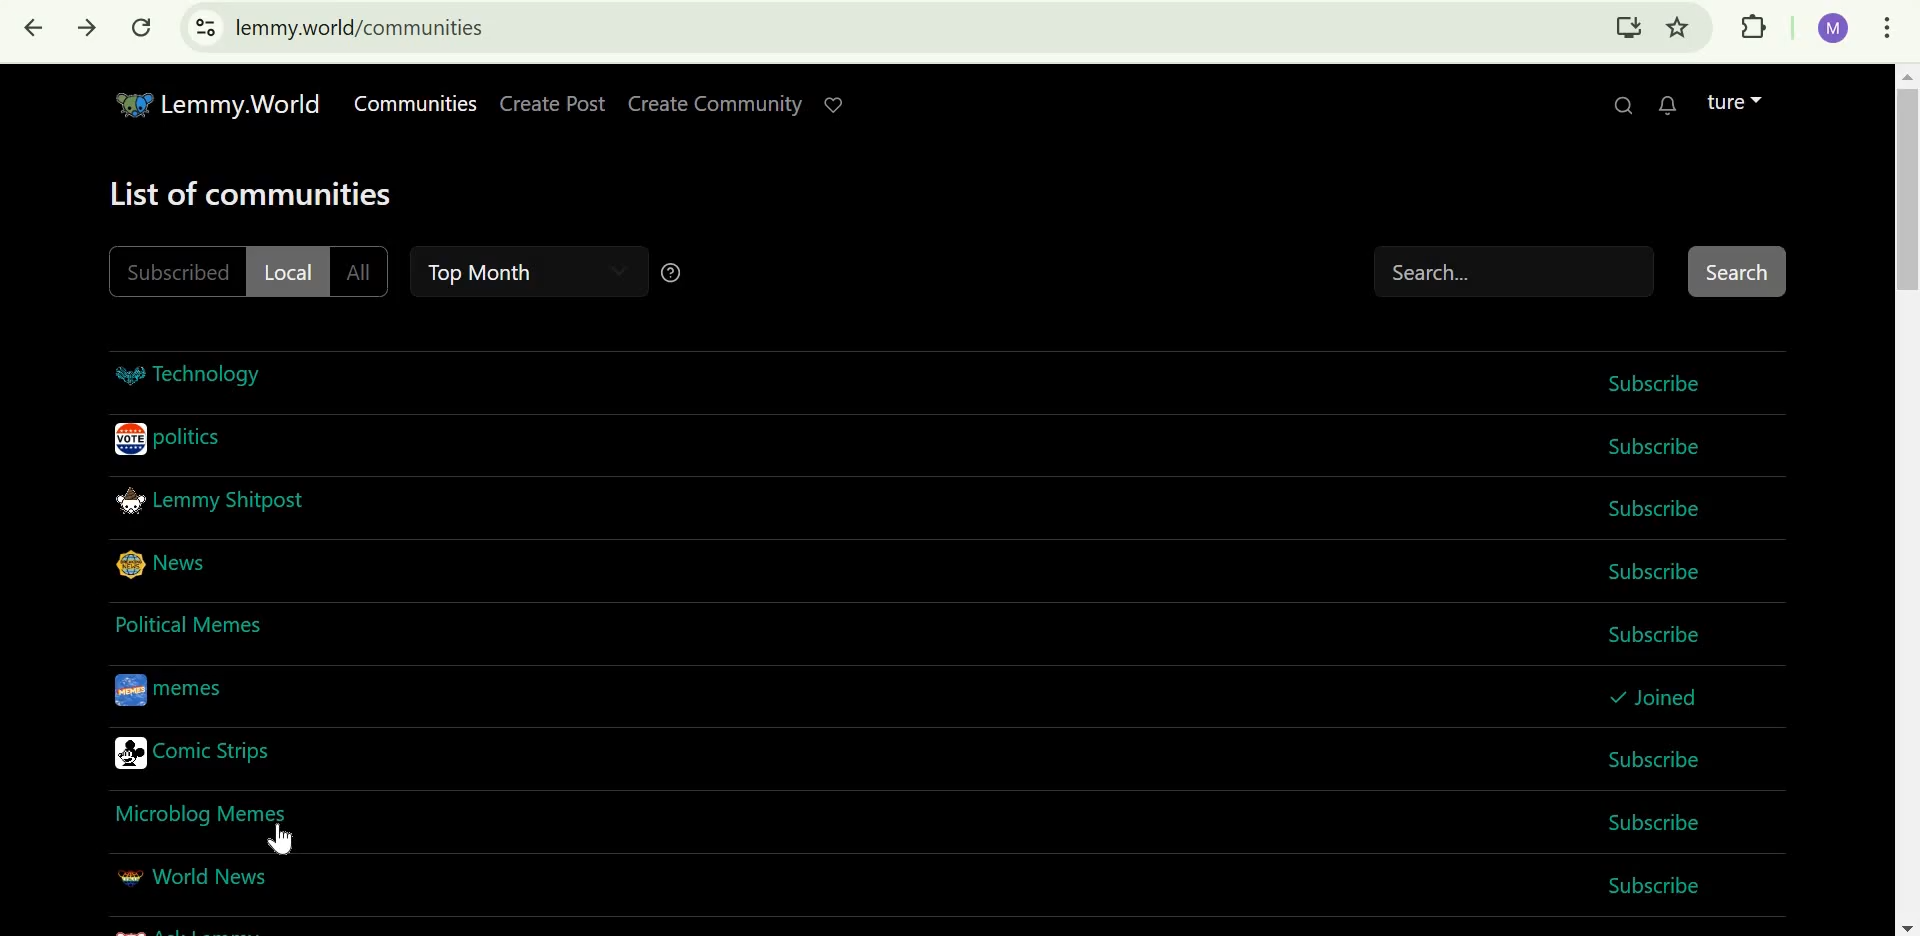  I want to click on customize and control google chrome, so click(1891, 26).